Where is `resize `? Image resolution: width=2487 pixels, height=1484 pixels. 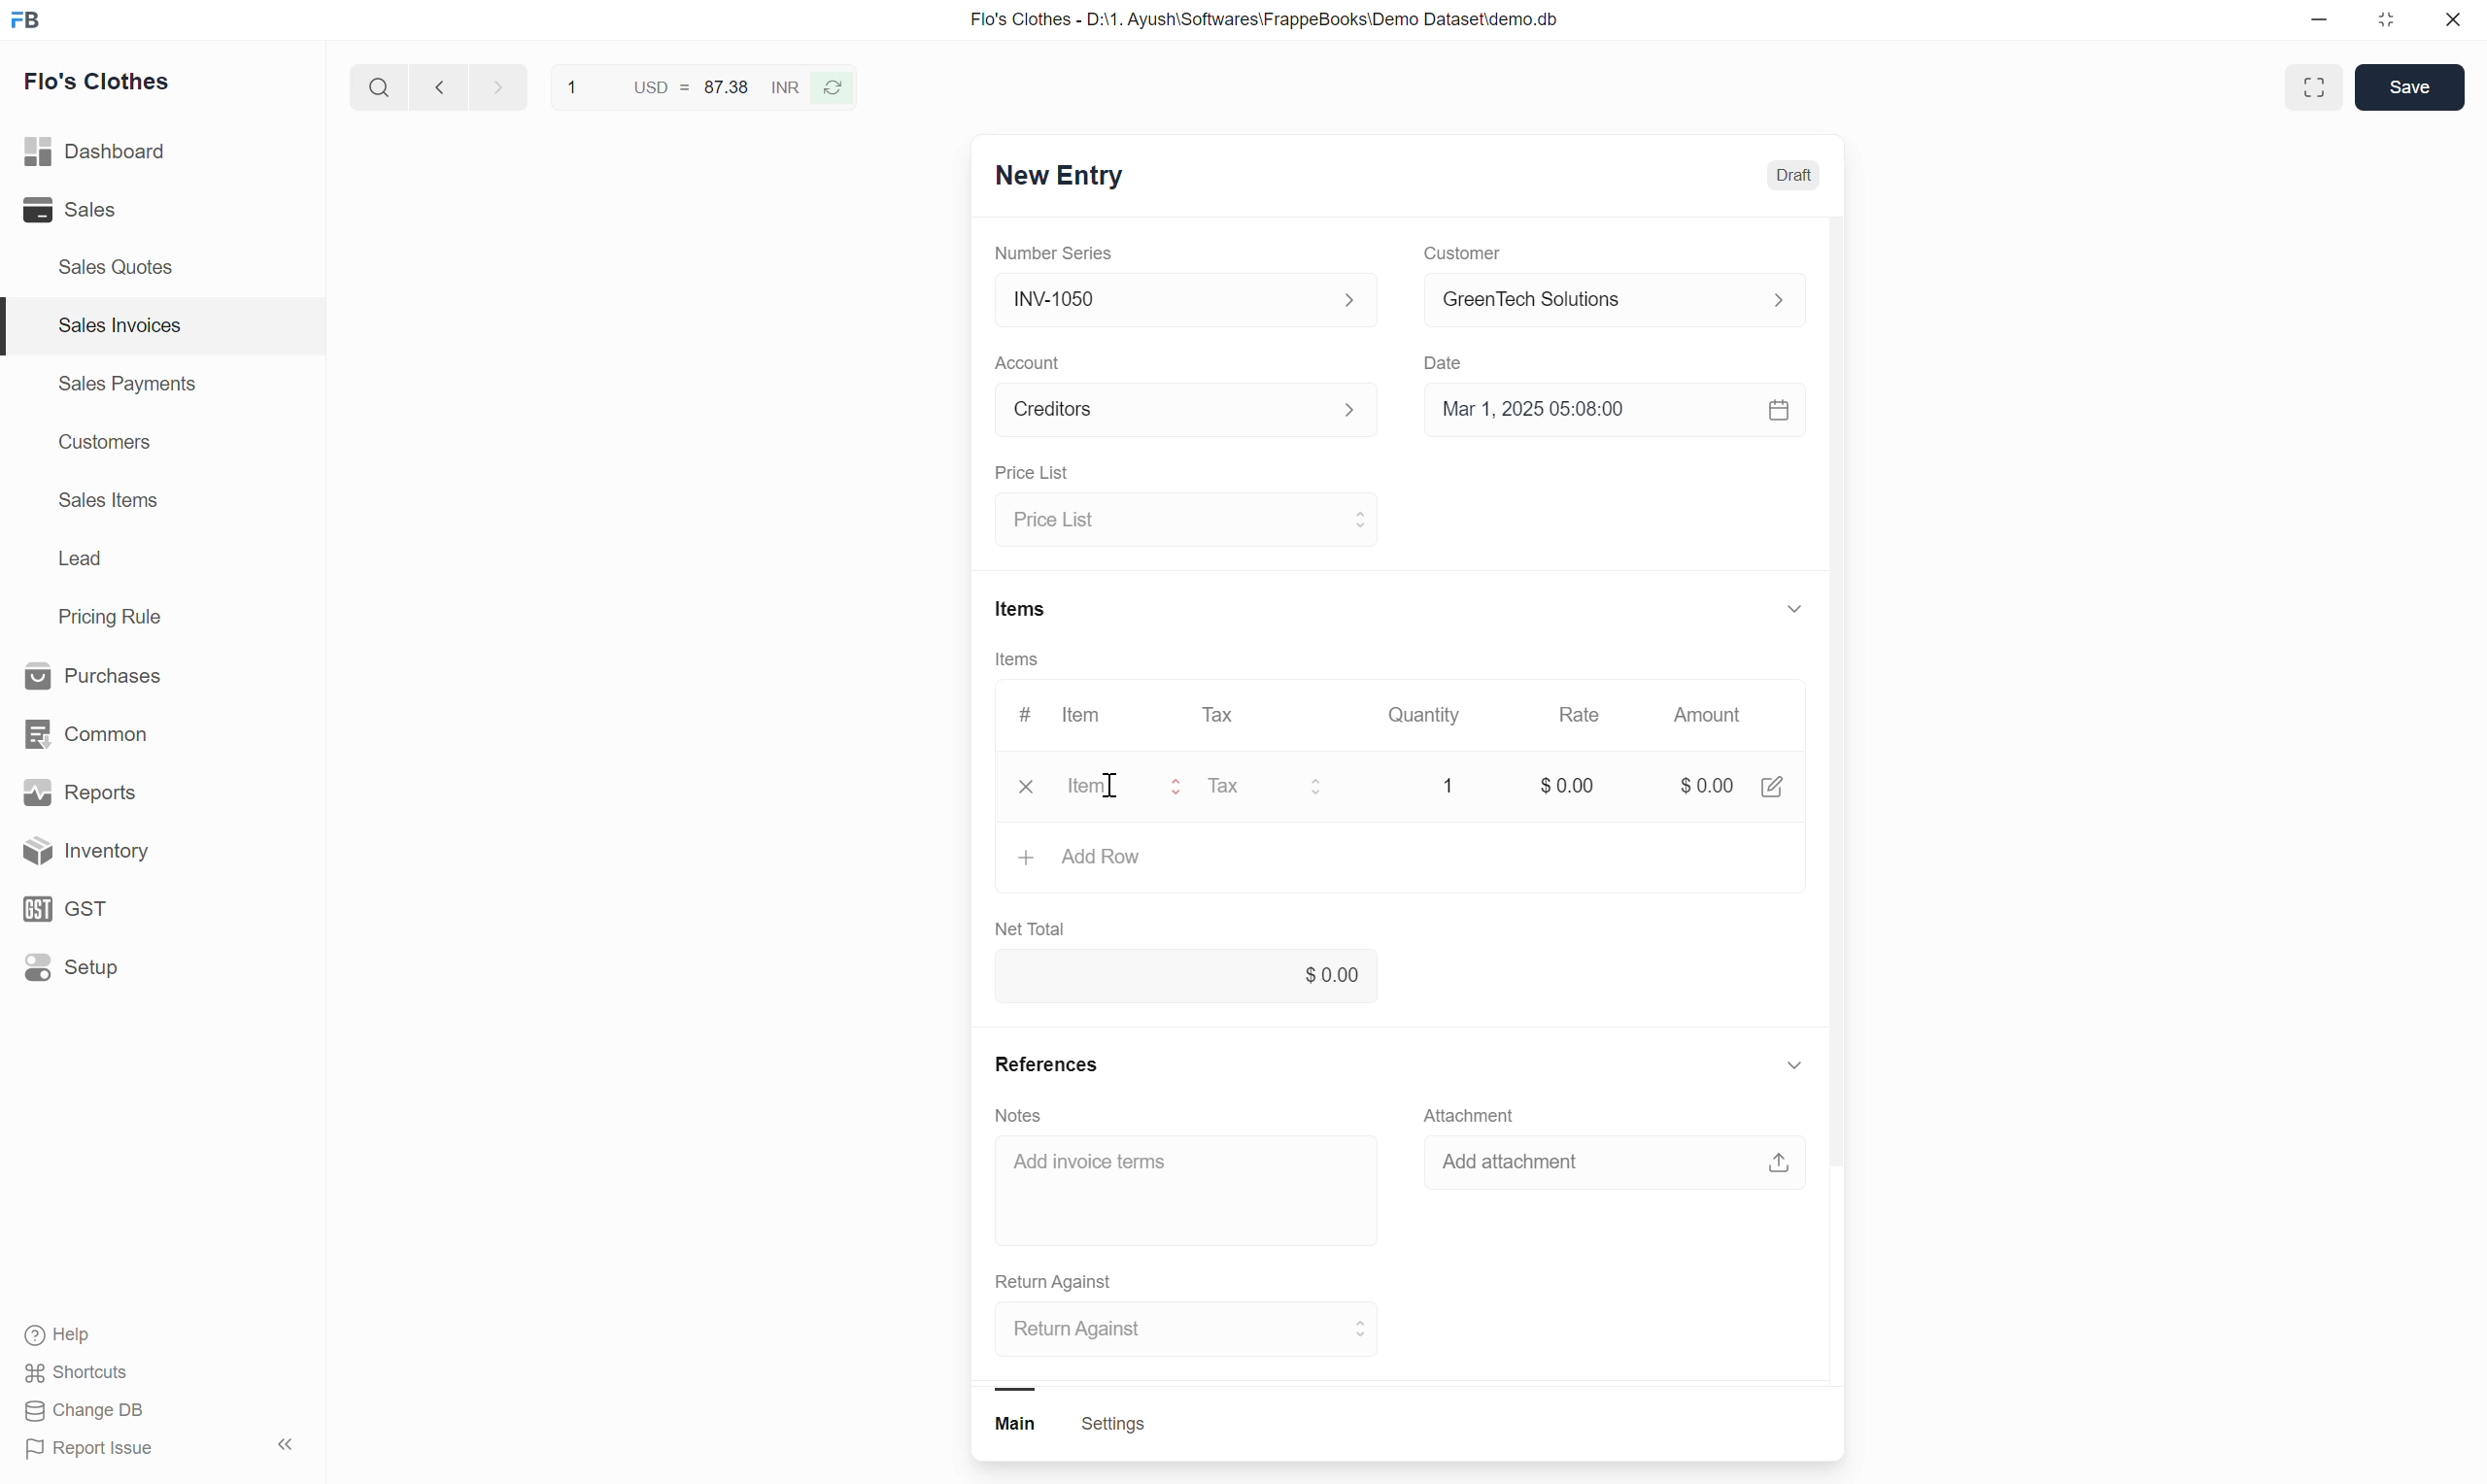 resize  is located at coordinates (2394, 24).